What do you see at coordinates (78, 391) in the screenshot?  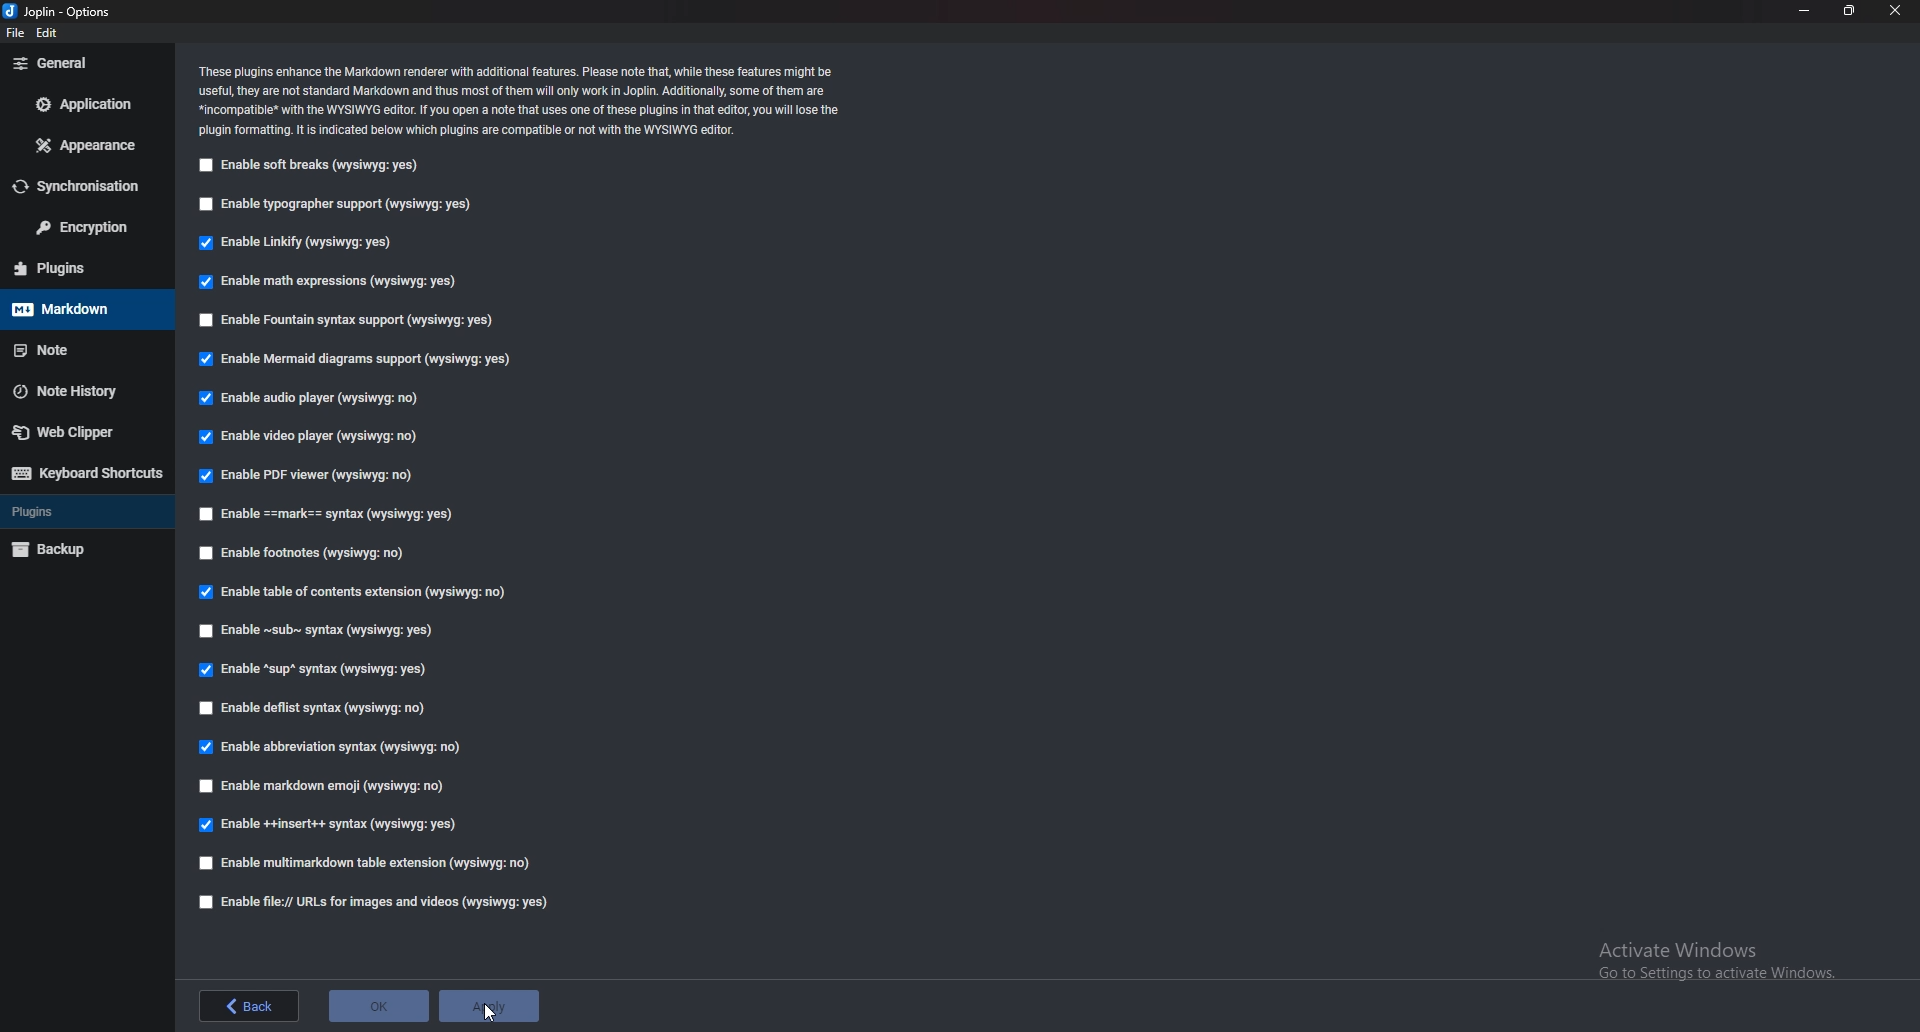 I see `Note history` at bounding box center [78, 391].